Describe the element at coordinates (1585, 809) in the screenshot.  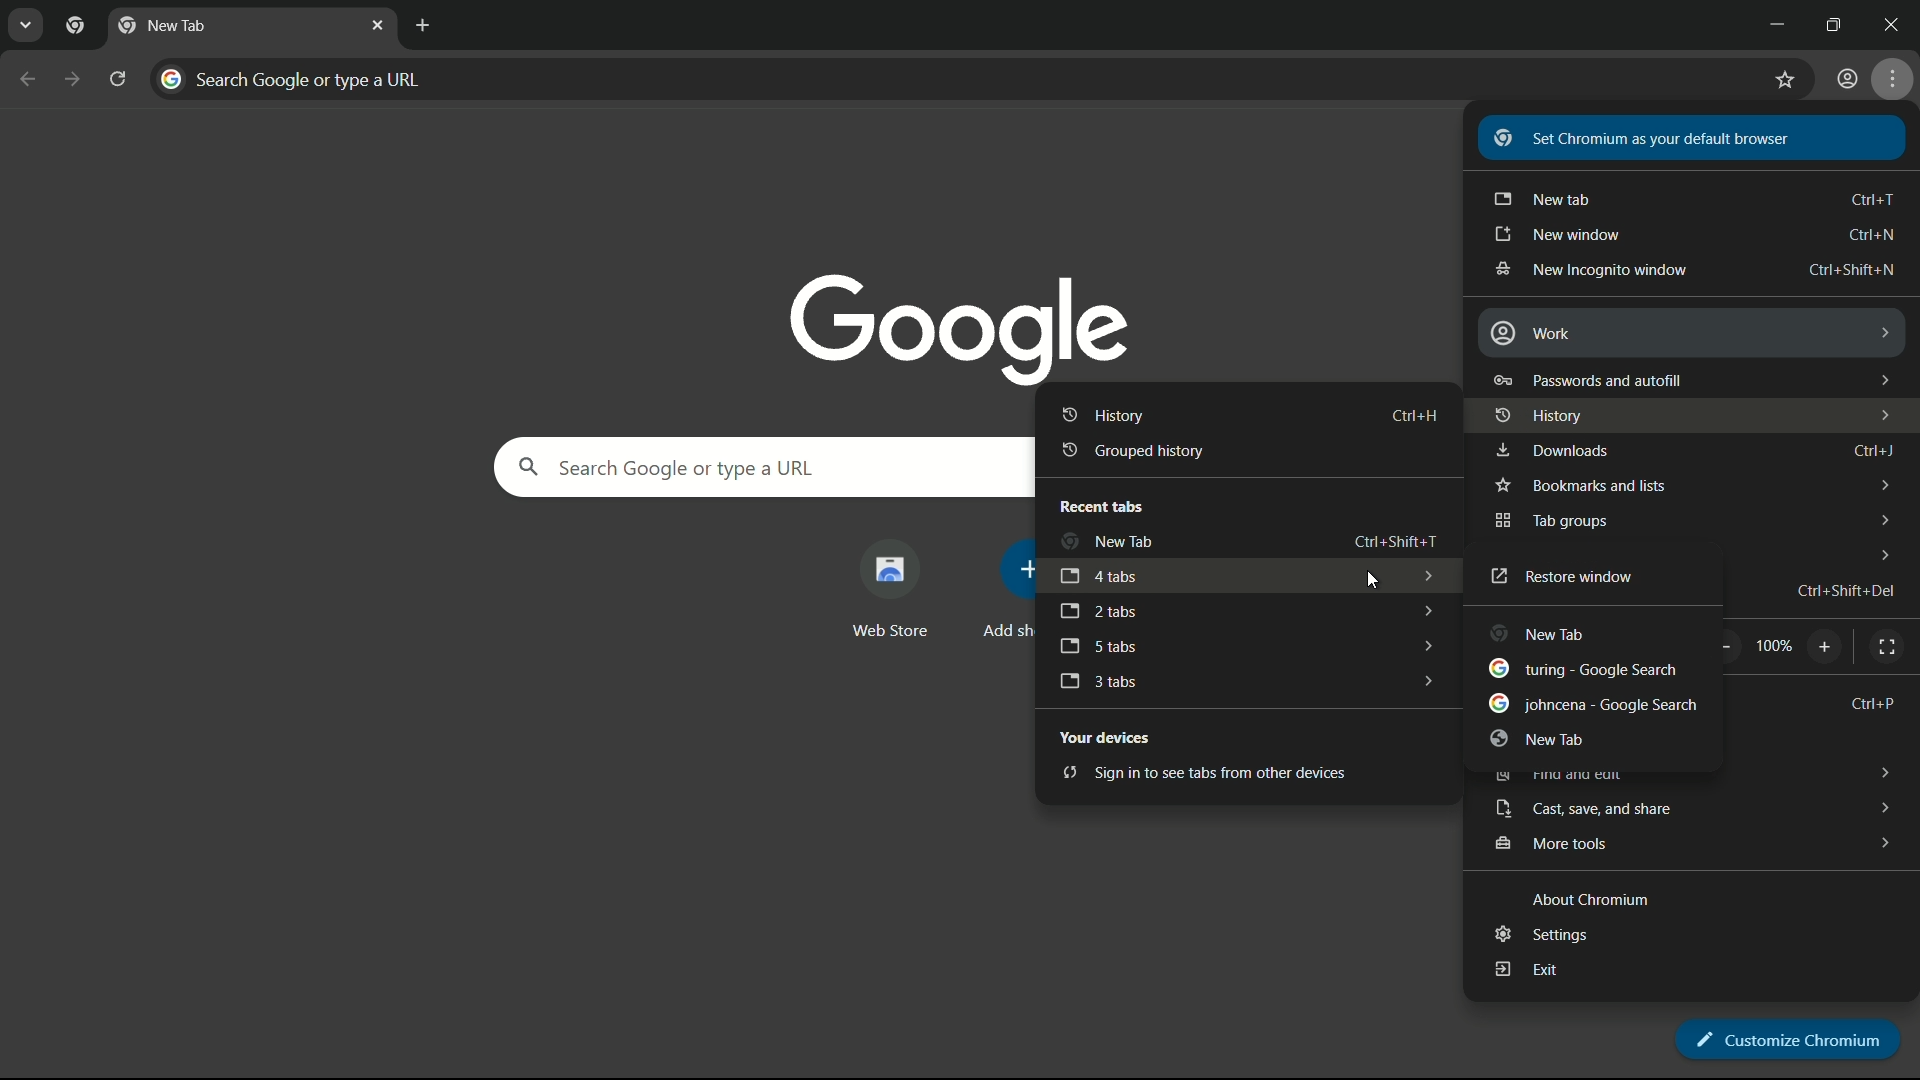
I see `cast save and share` at that location.